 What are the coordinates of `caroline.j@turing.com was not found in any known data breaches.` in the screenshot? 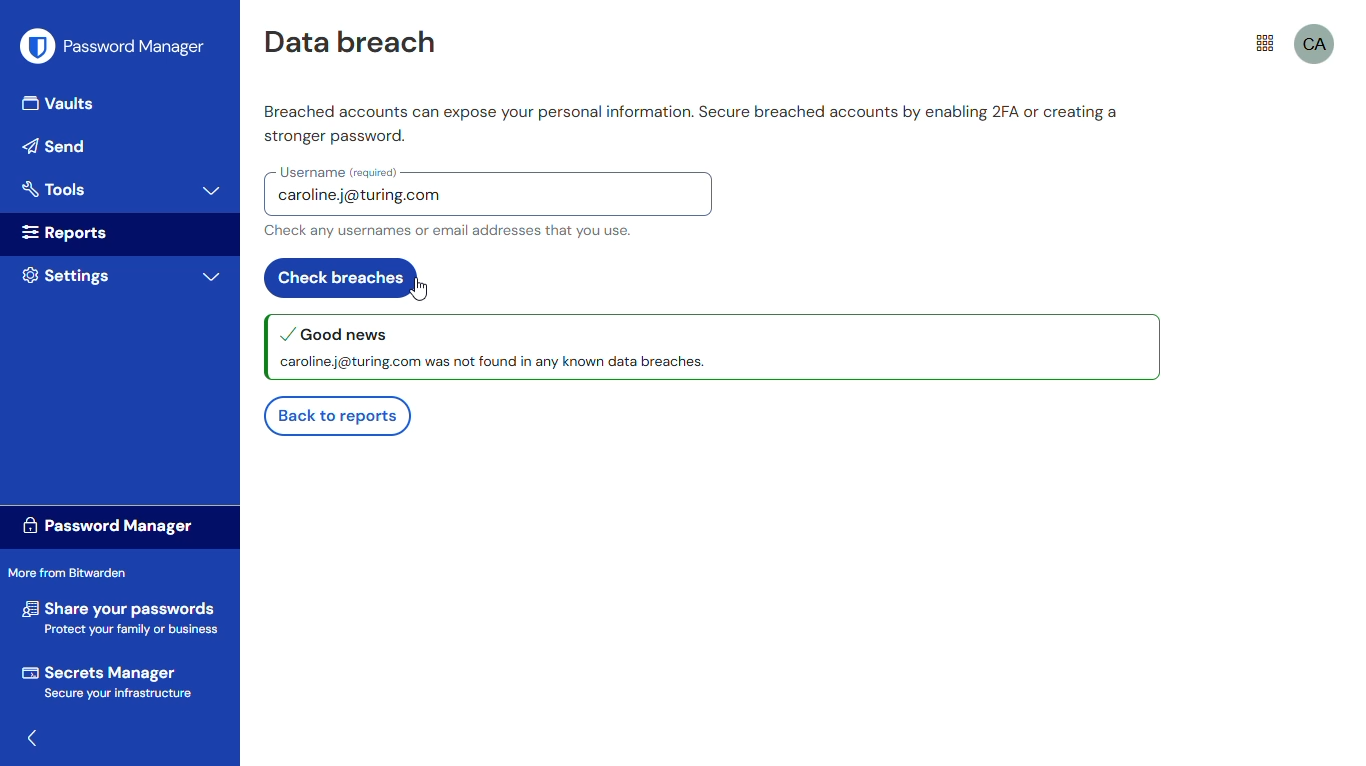 It's located at (493, 363).